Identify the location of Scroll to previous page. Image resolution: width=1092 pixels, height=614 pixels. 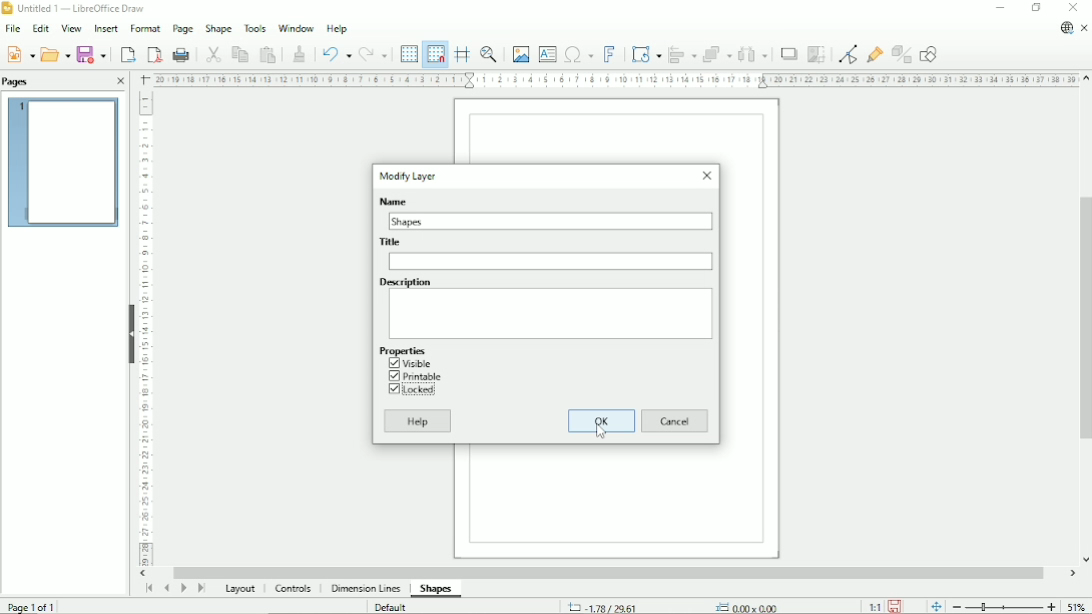
(166, 588).